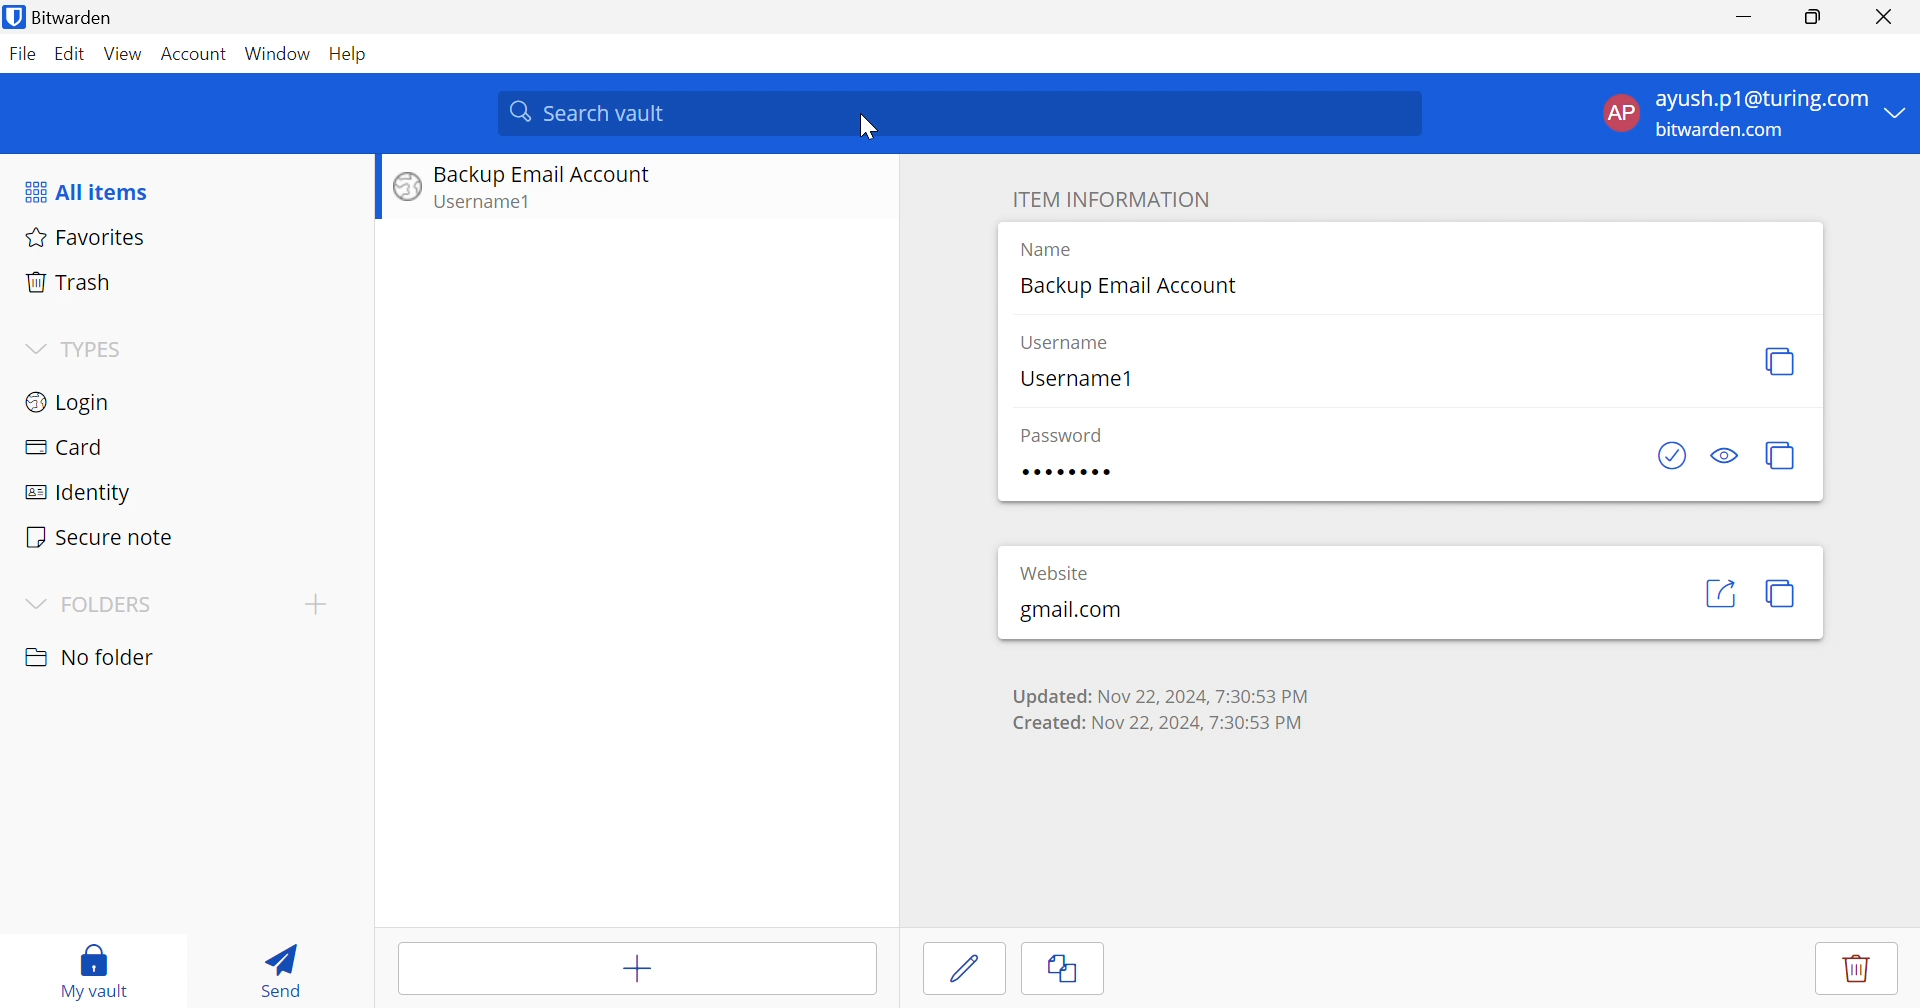 The height and width of the screenshot is (1008, 1920). What do you see at coordinates (635, 965) in the screenshot?
I see `Add item` at bounding box center [635, 965].